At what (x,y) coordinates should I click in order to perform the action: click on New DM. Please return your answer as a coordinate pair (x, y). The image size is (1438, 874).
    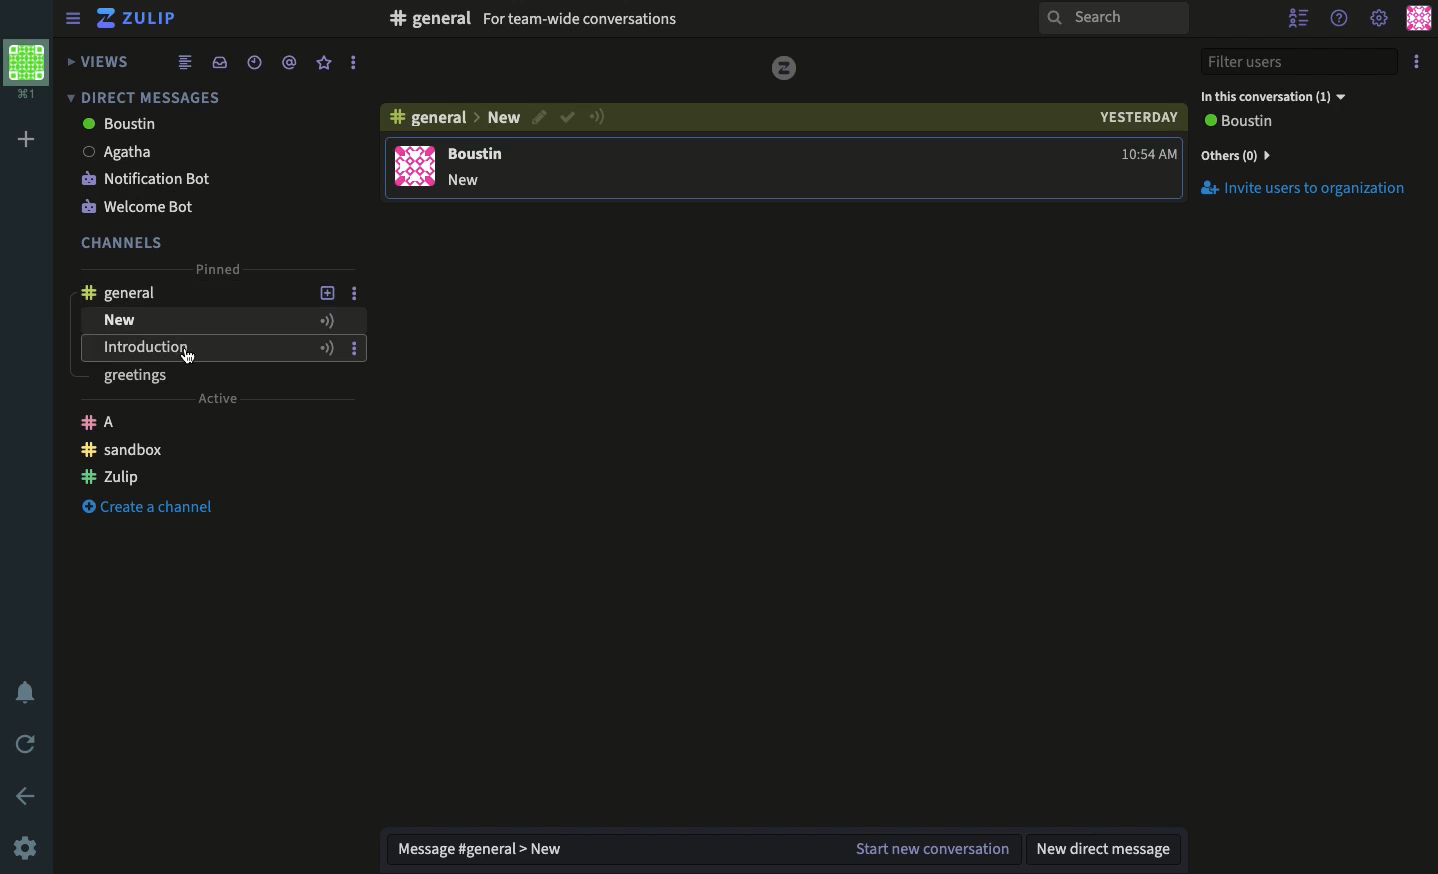
    Looking at the image, I should click on (1107, 848).